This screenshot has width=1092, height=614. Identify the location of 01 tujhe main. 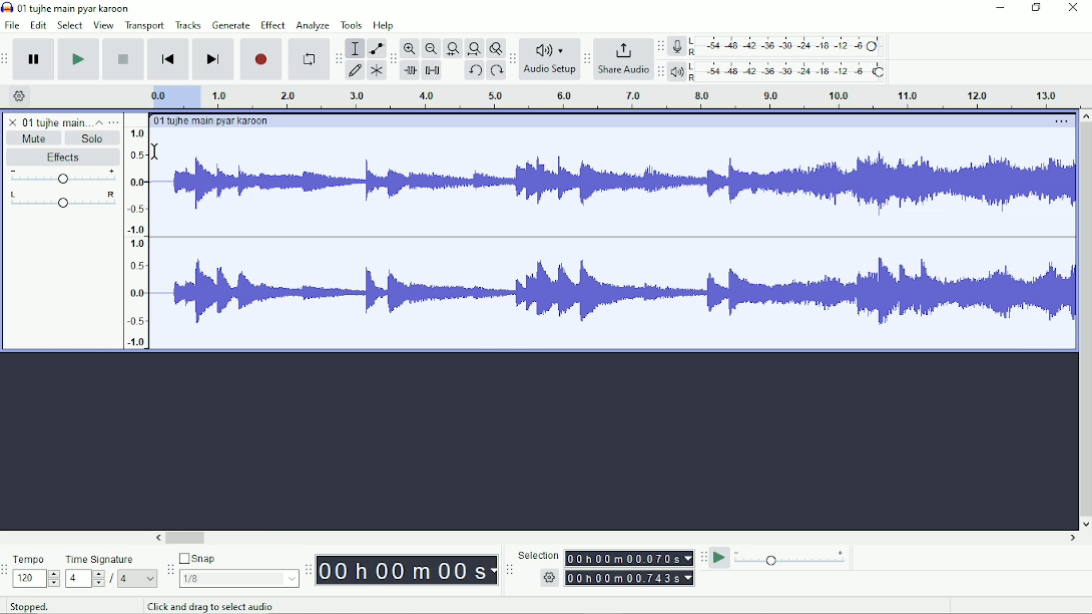
(56, 123).